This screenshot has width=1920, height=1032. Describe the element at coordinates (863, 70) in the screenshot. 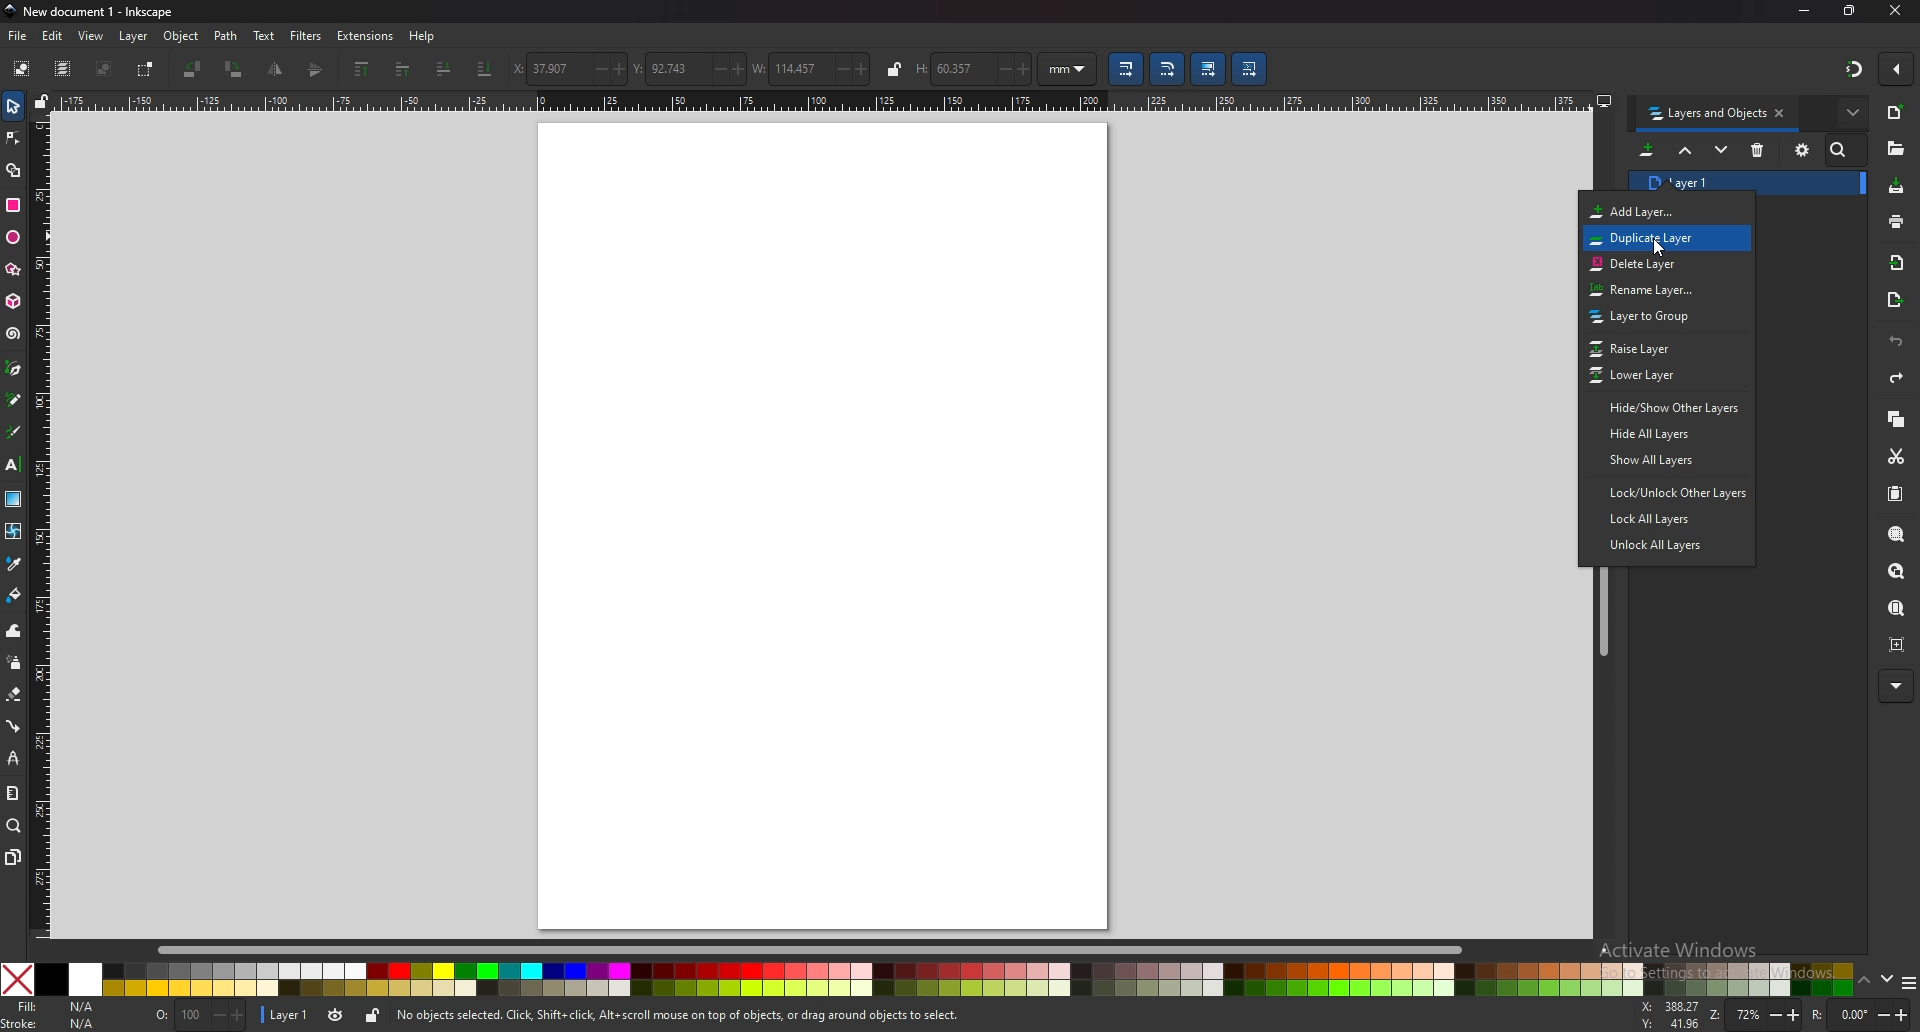

I see `increase` at that location.